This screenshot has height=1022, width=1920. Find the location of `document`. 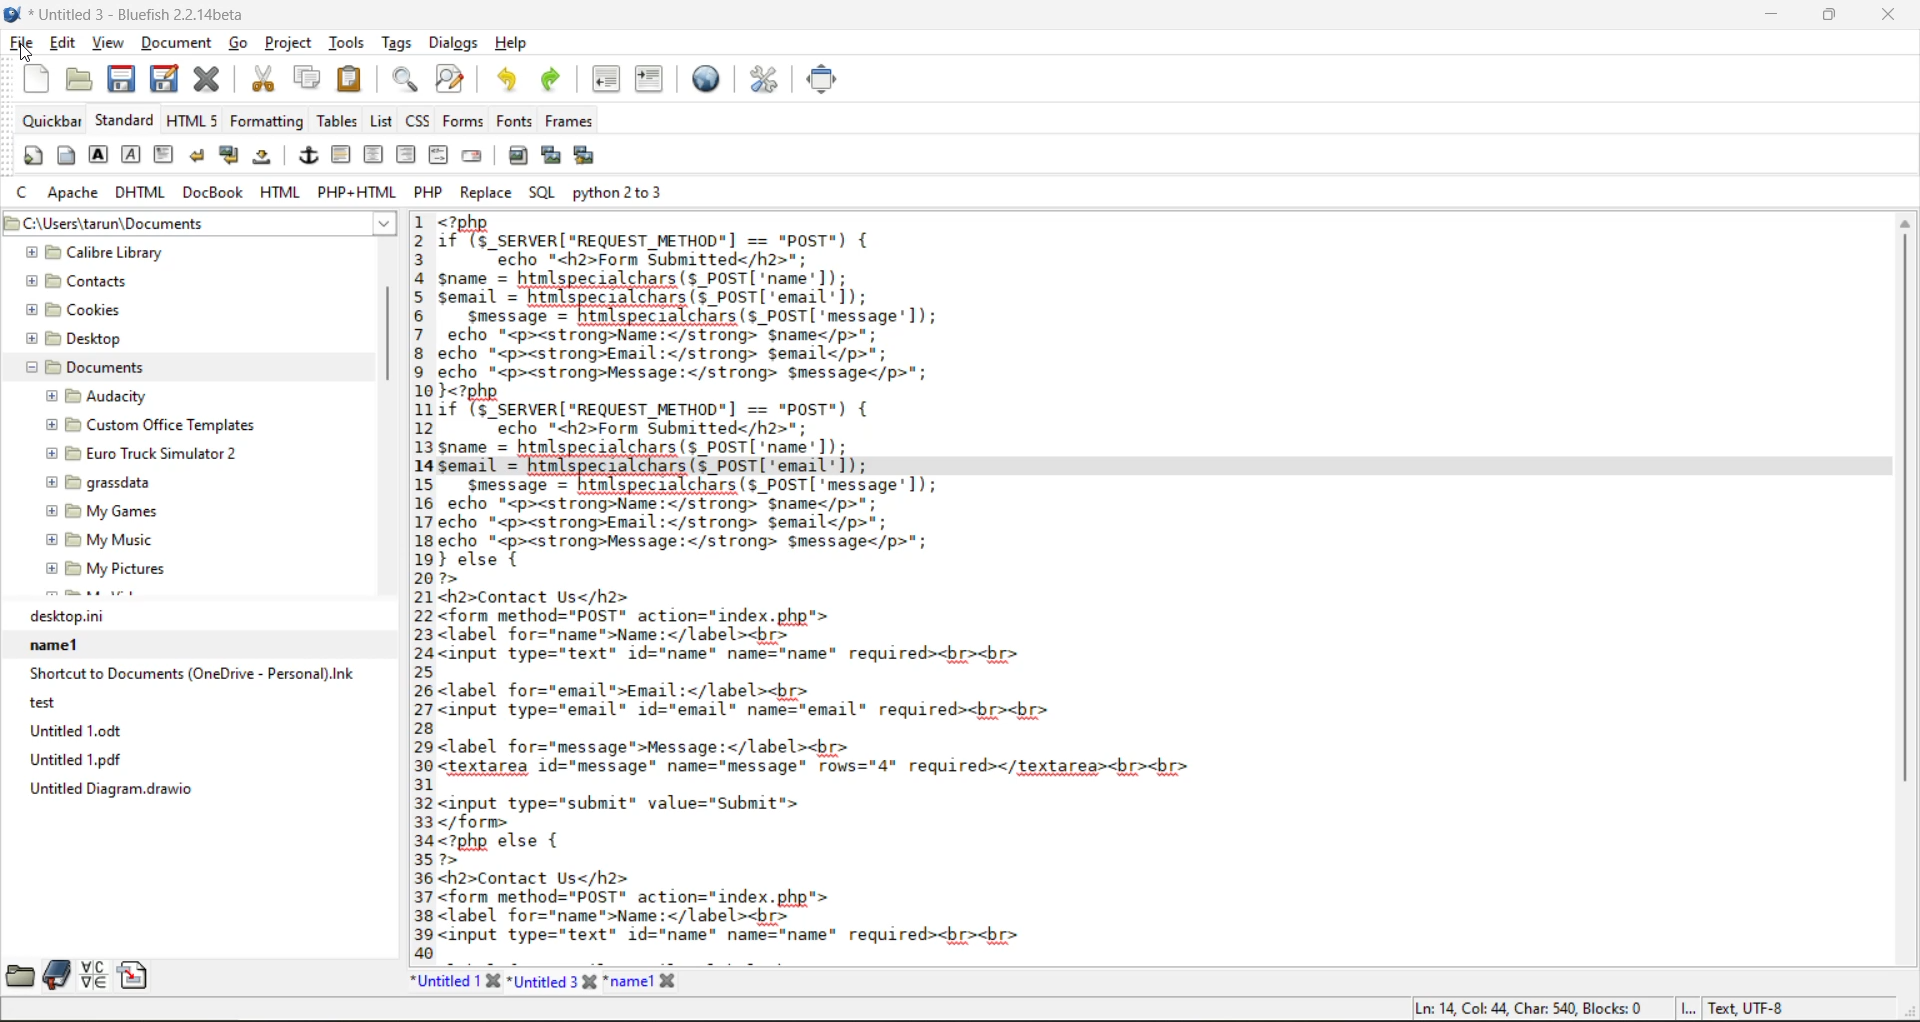

document is located at coordinates (177, 48).